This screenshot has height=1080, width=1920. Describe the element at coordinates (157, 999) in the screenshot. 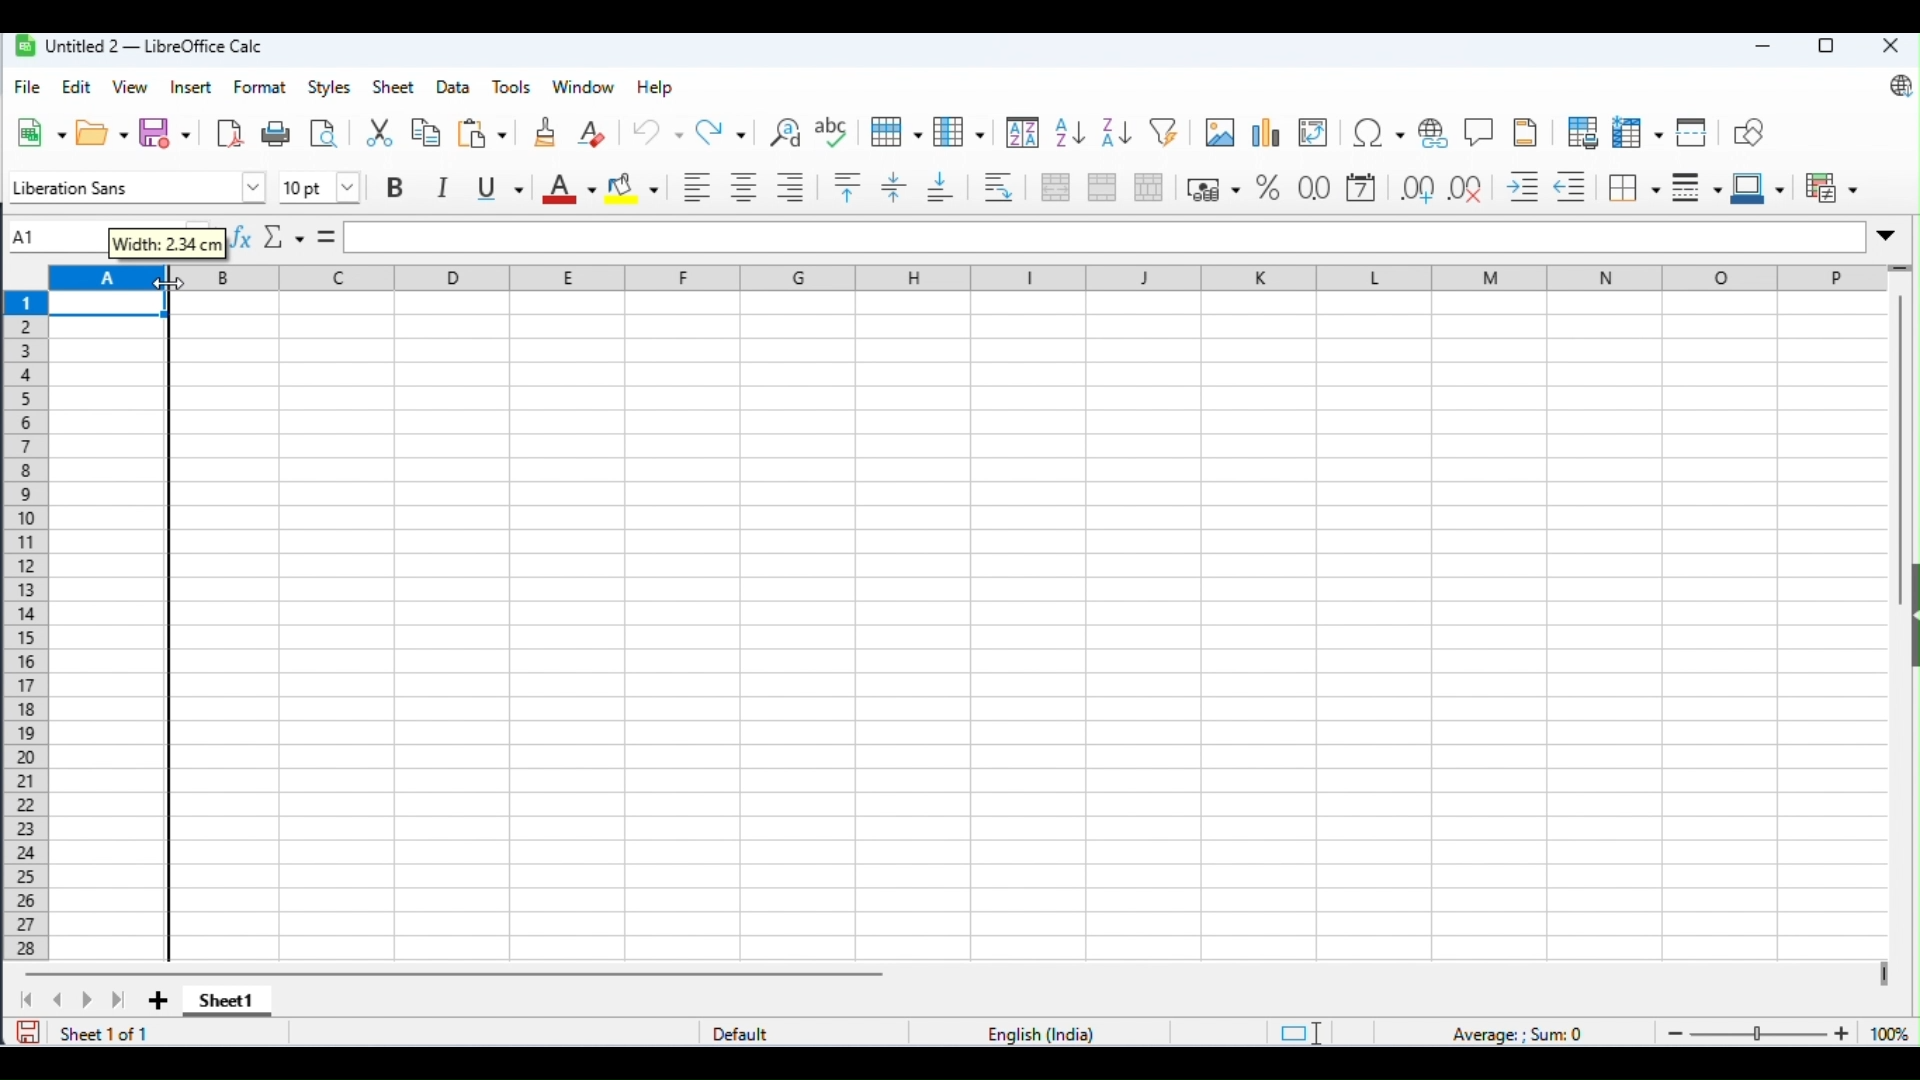

I see `add sheet` at that location.